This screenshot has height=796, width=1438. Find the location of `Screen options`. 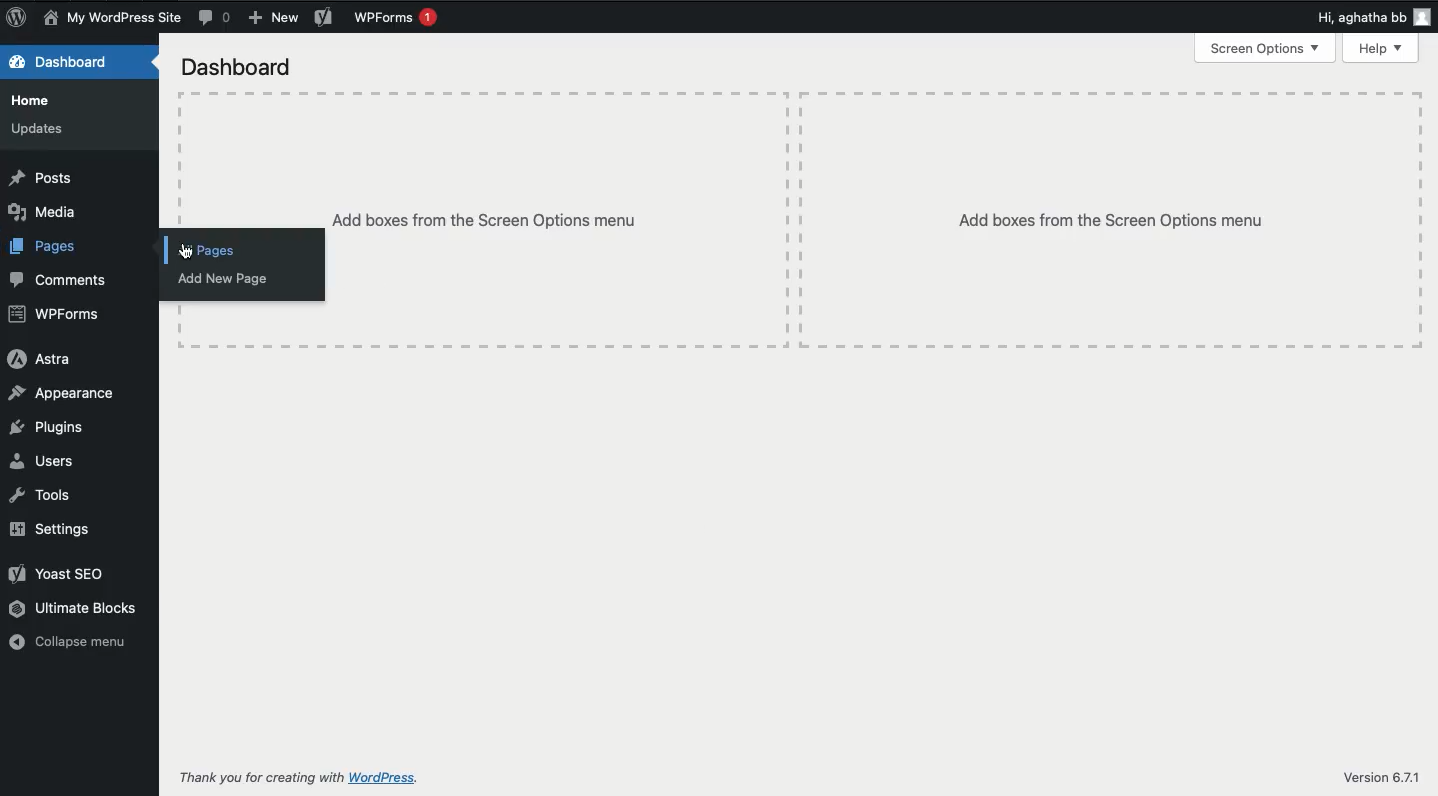

Screen options is located at coordinates (1265, 47).